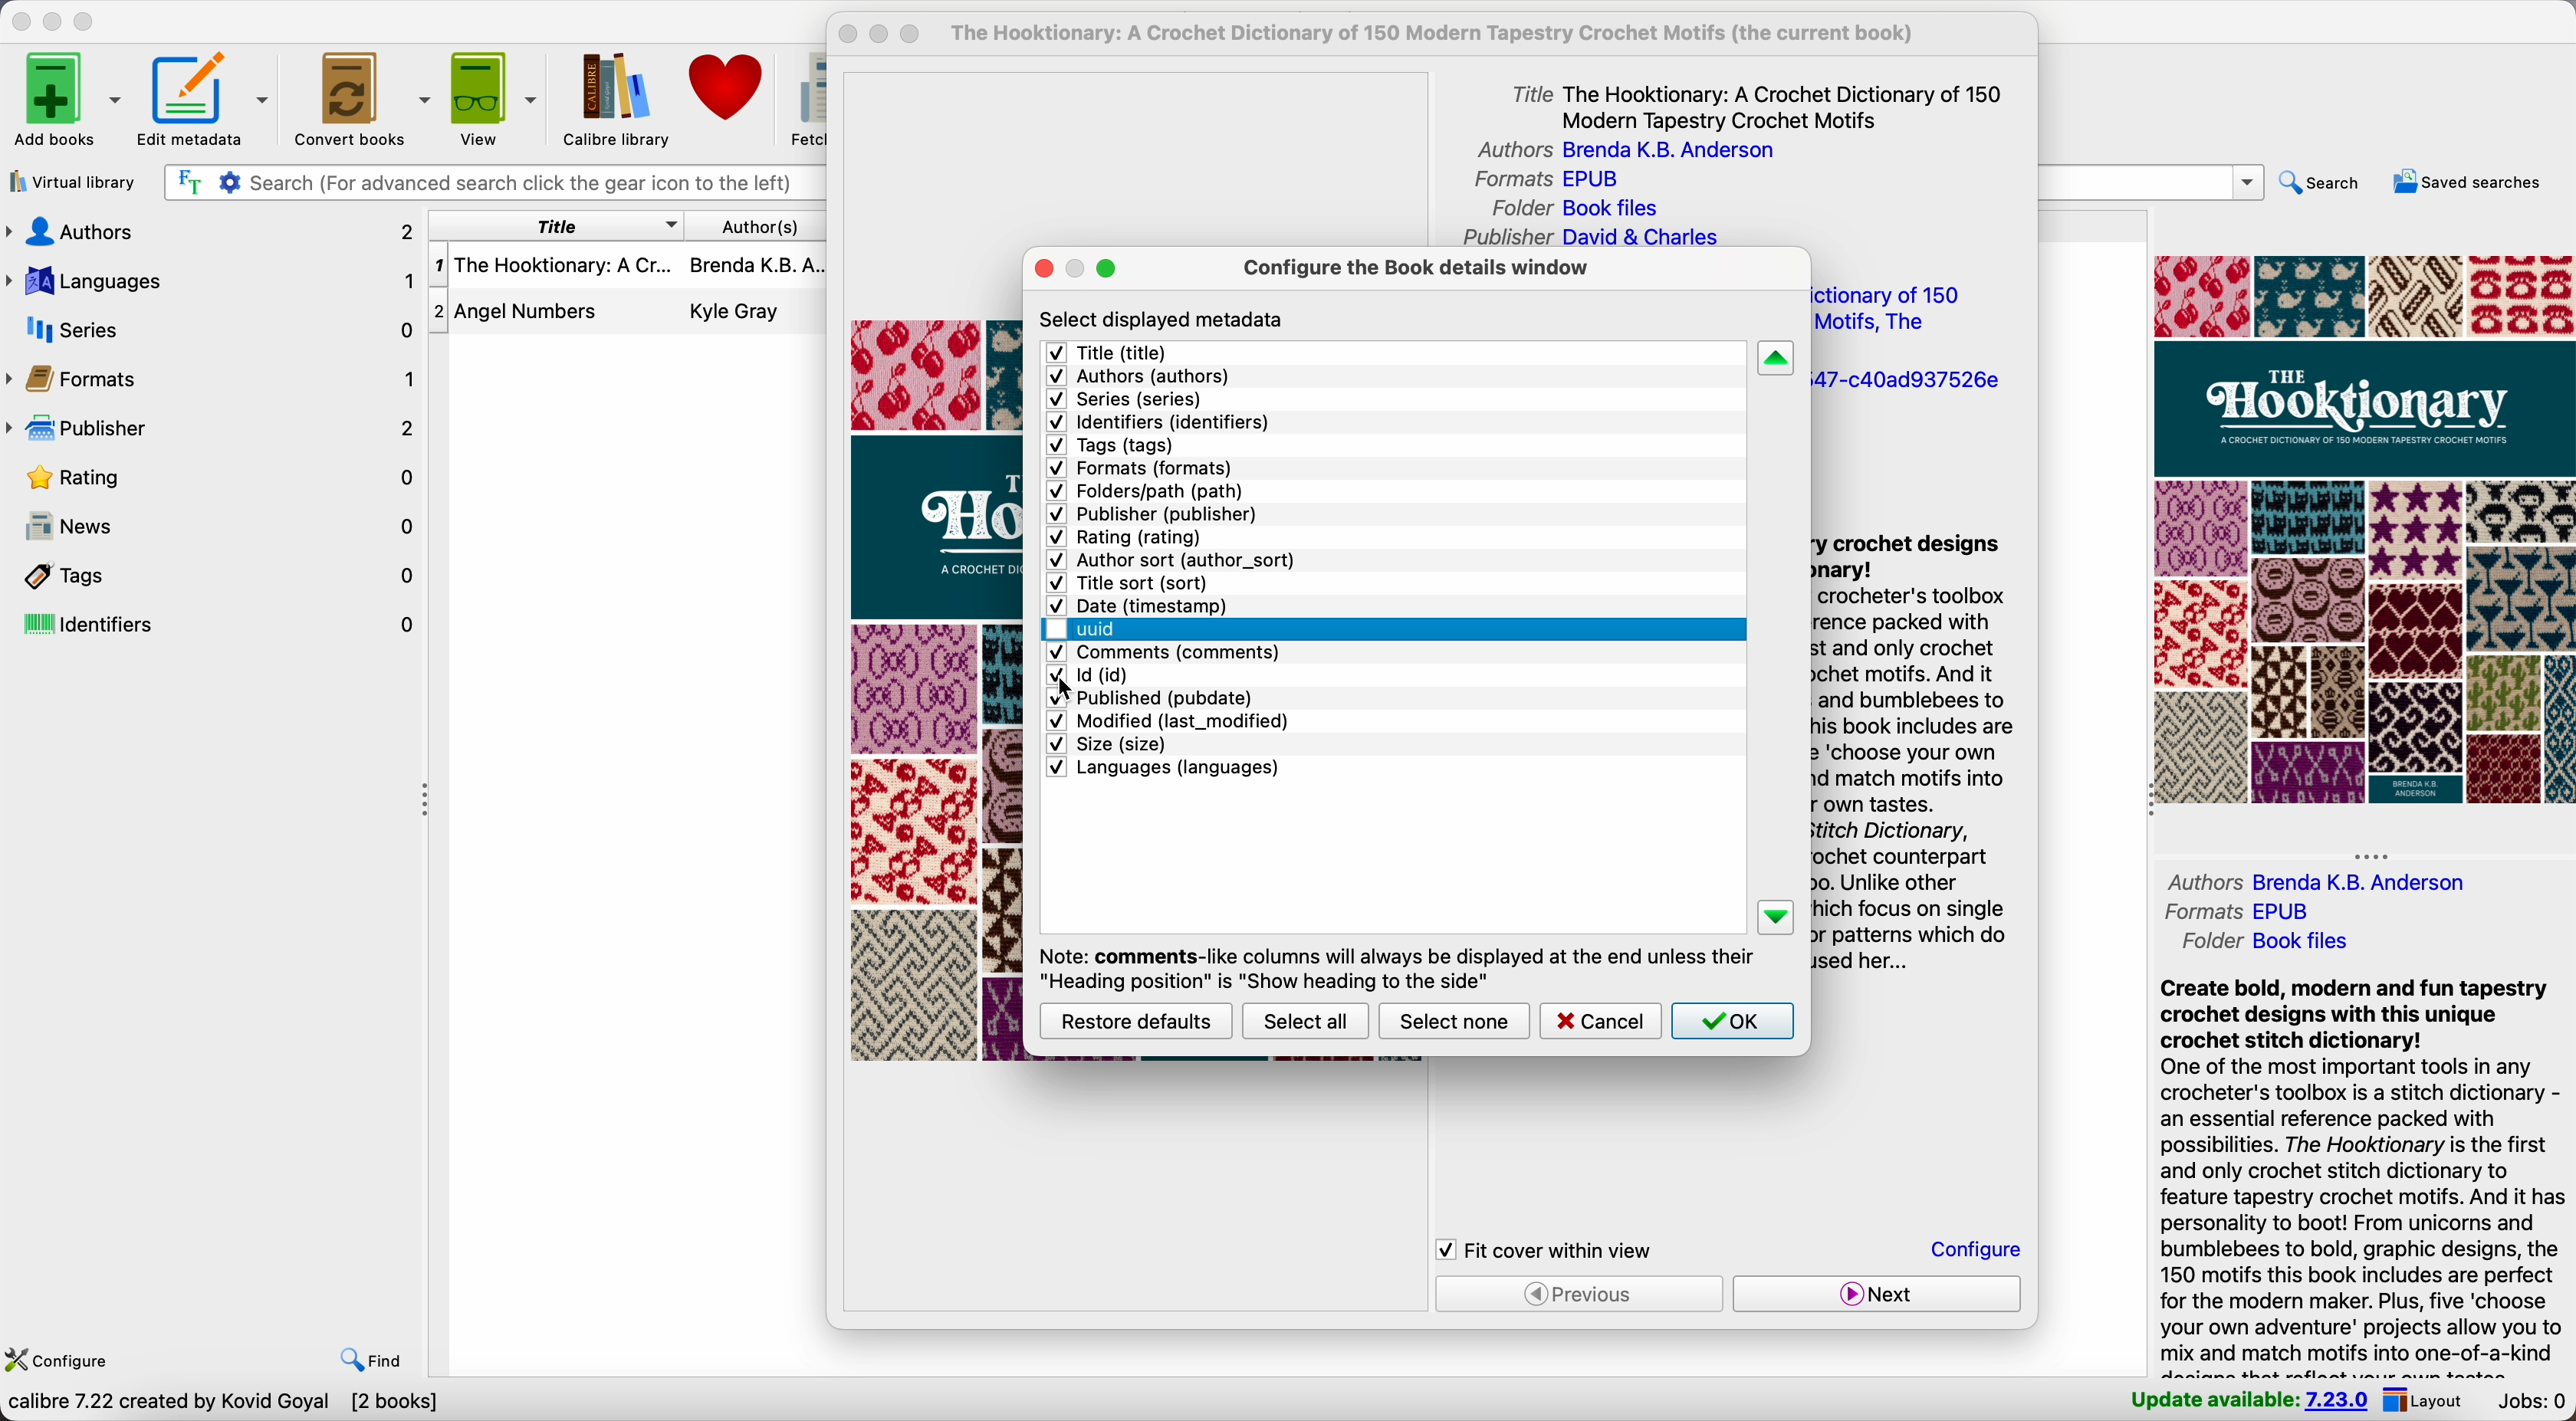 The image size is (2576, 1421). I want to click on layout, so click(2422, 1399).